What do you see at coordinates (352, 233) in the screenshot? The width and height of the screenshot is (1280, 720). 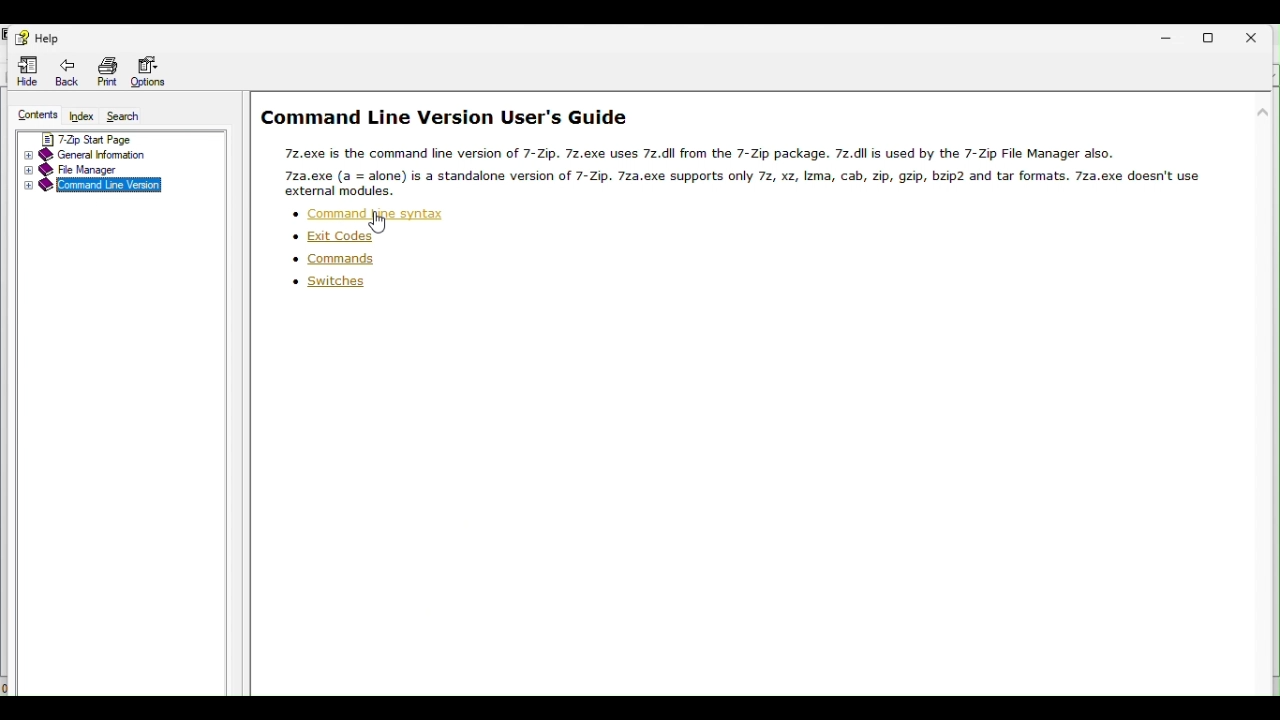 I see `Exit codes` at bounding box center [352, 233].